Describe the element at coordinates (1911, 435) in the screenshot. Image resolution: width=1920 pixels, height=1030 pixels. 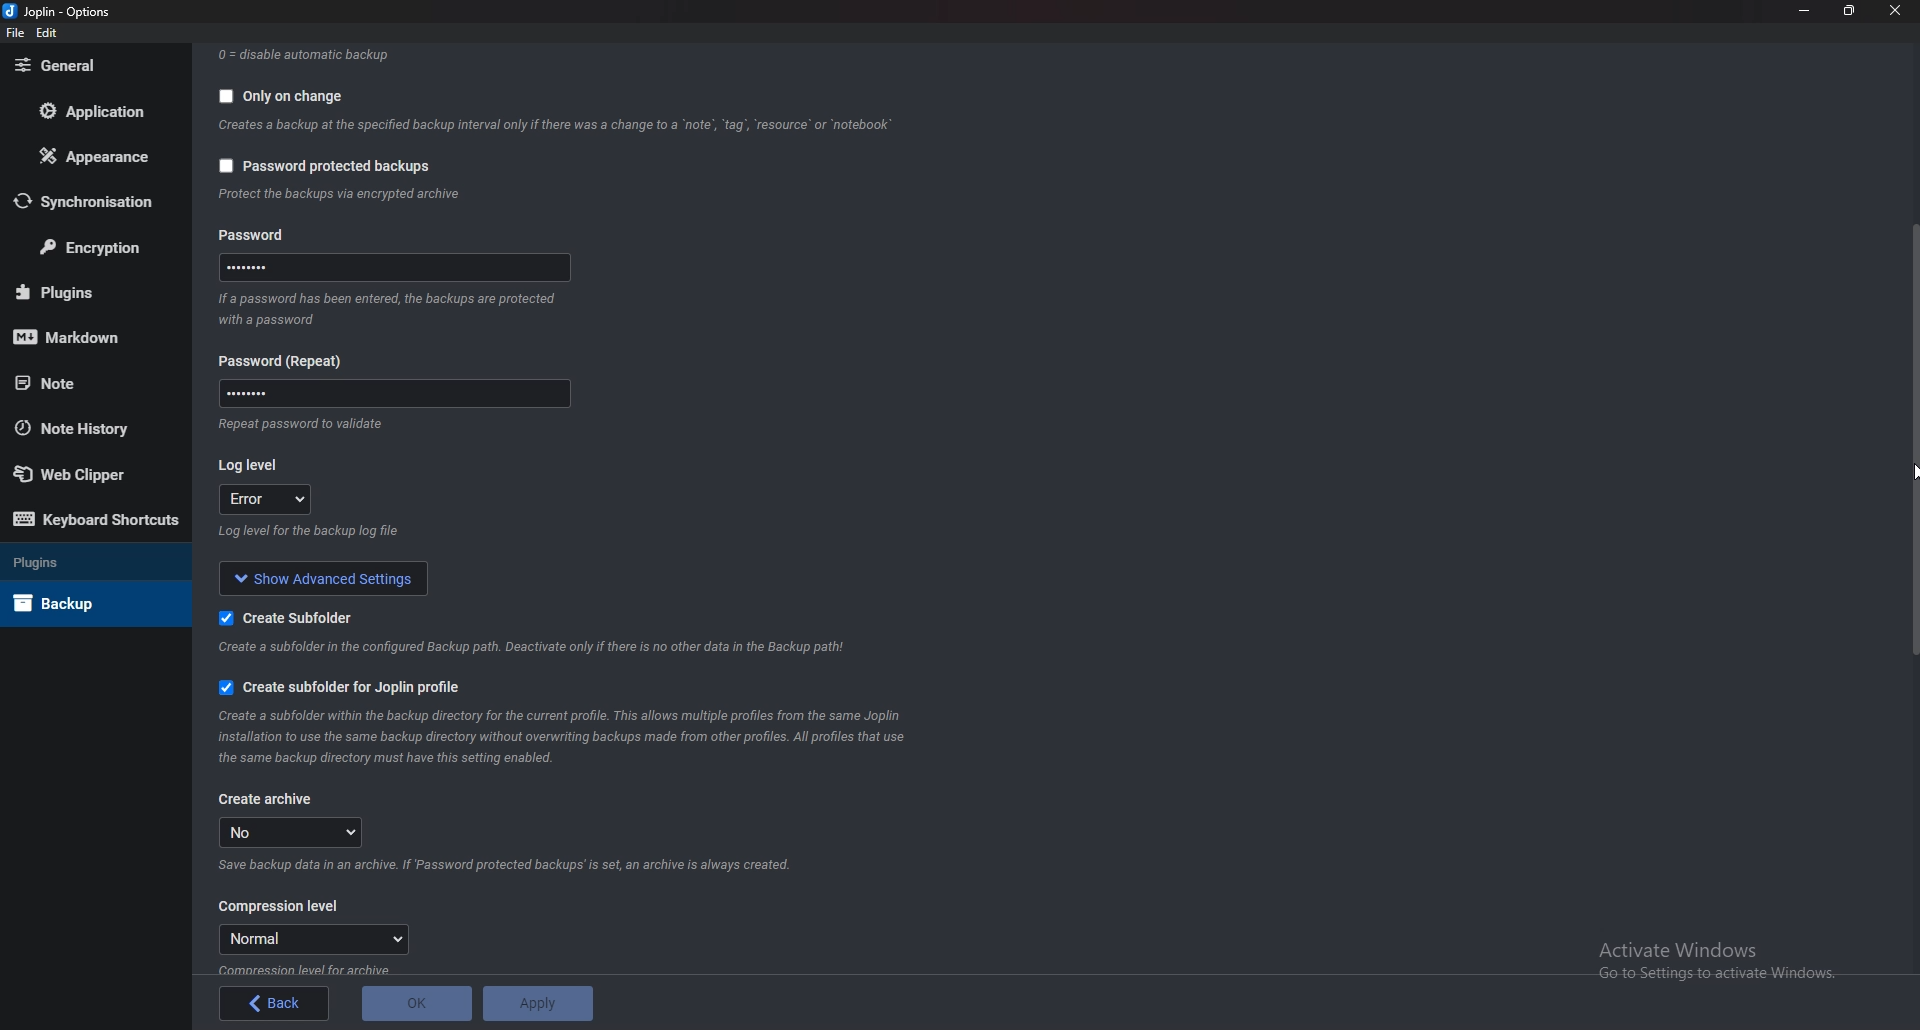
I see `Scroll bar` at that location.